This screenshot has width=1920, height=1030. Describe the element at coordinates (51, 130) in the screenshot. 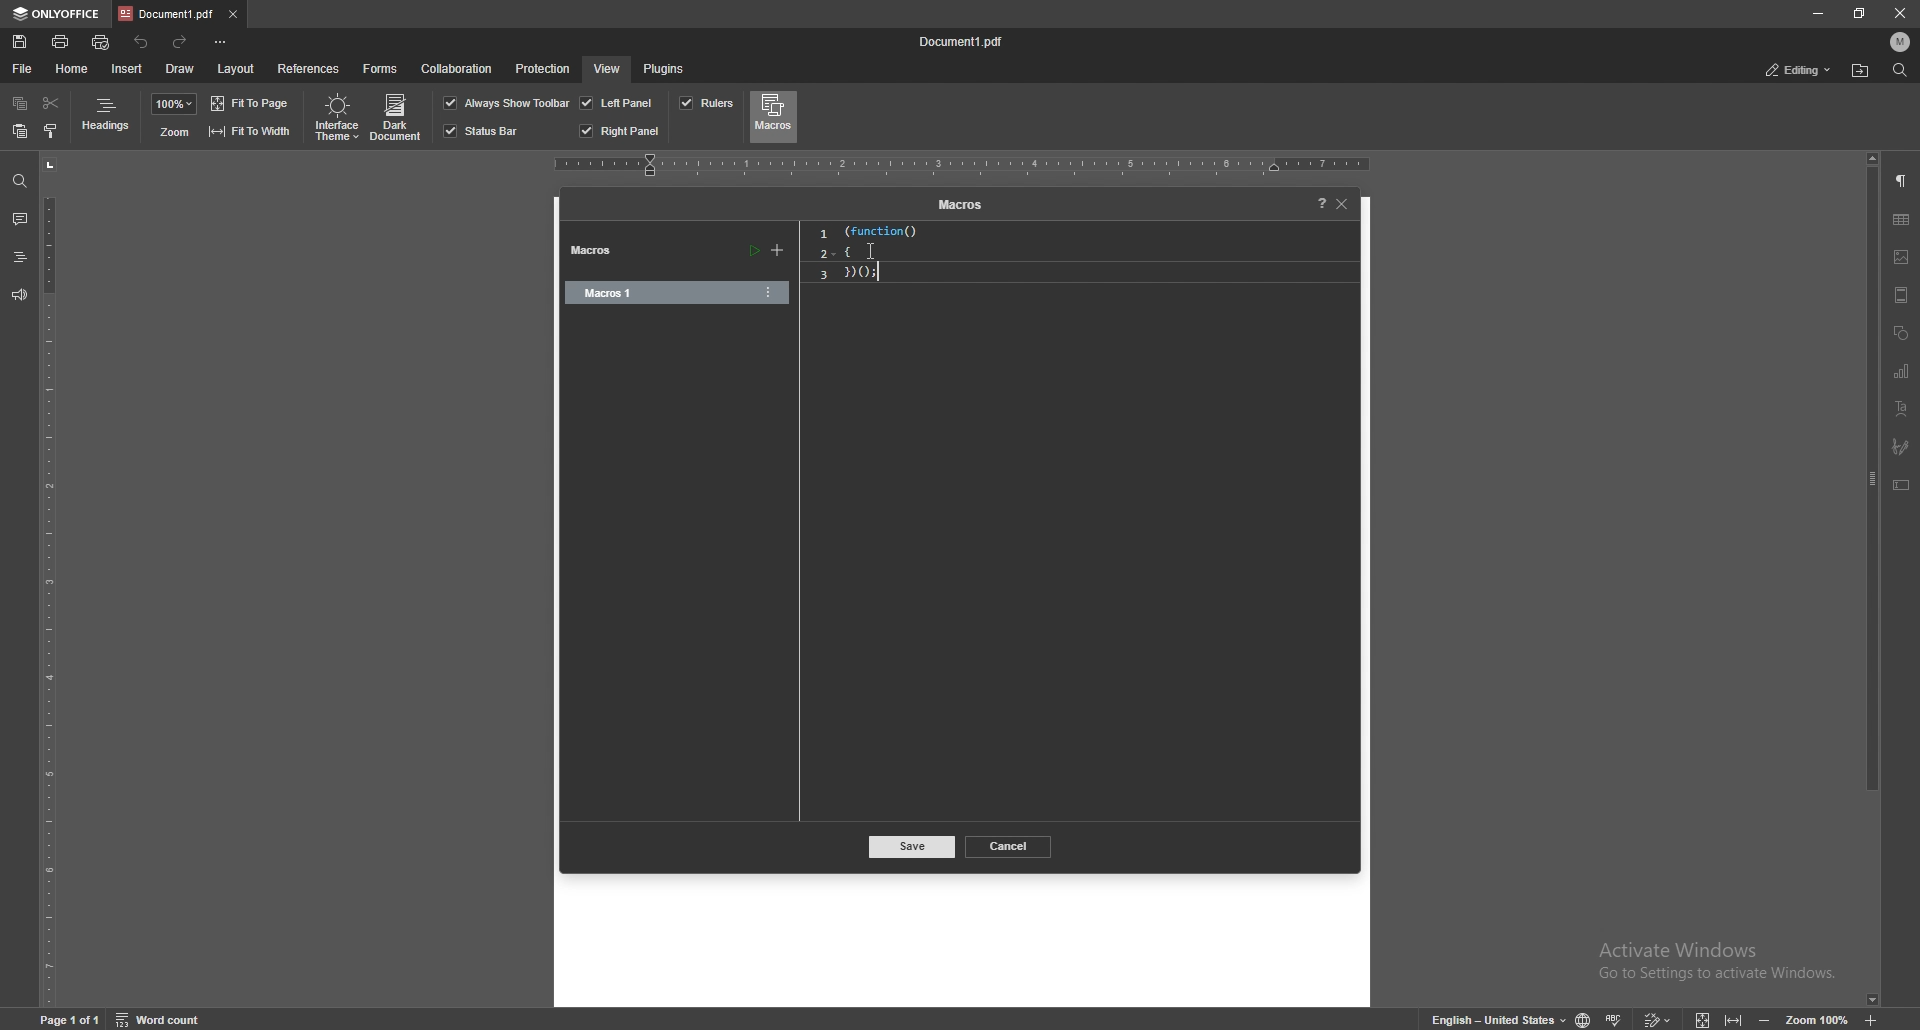

I see `copy style` at that location.